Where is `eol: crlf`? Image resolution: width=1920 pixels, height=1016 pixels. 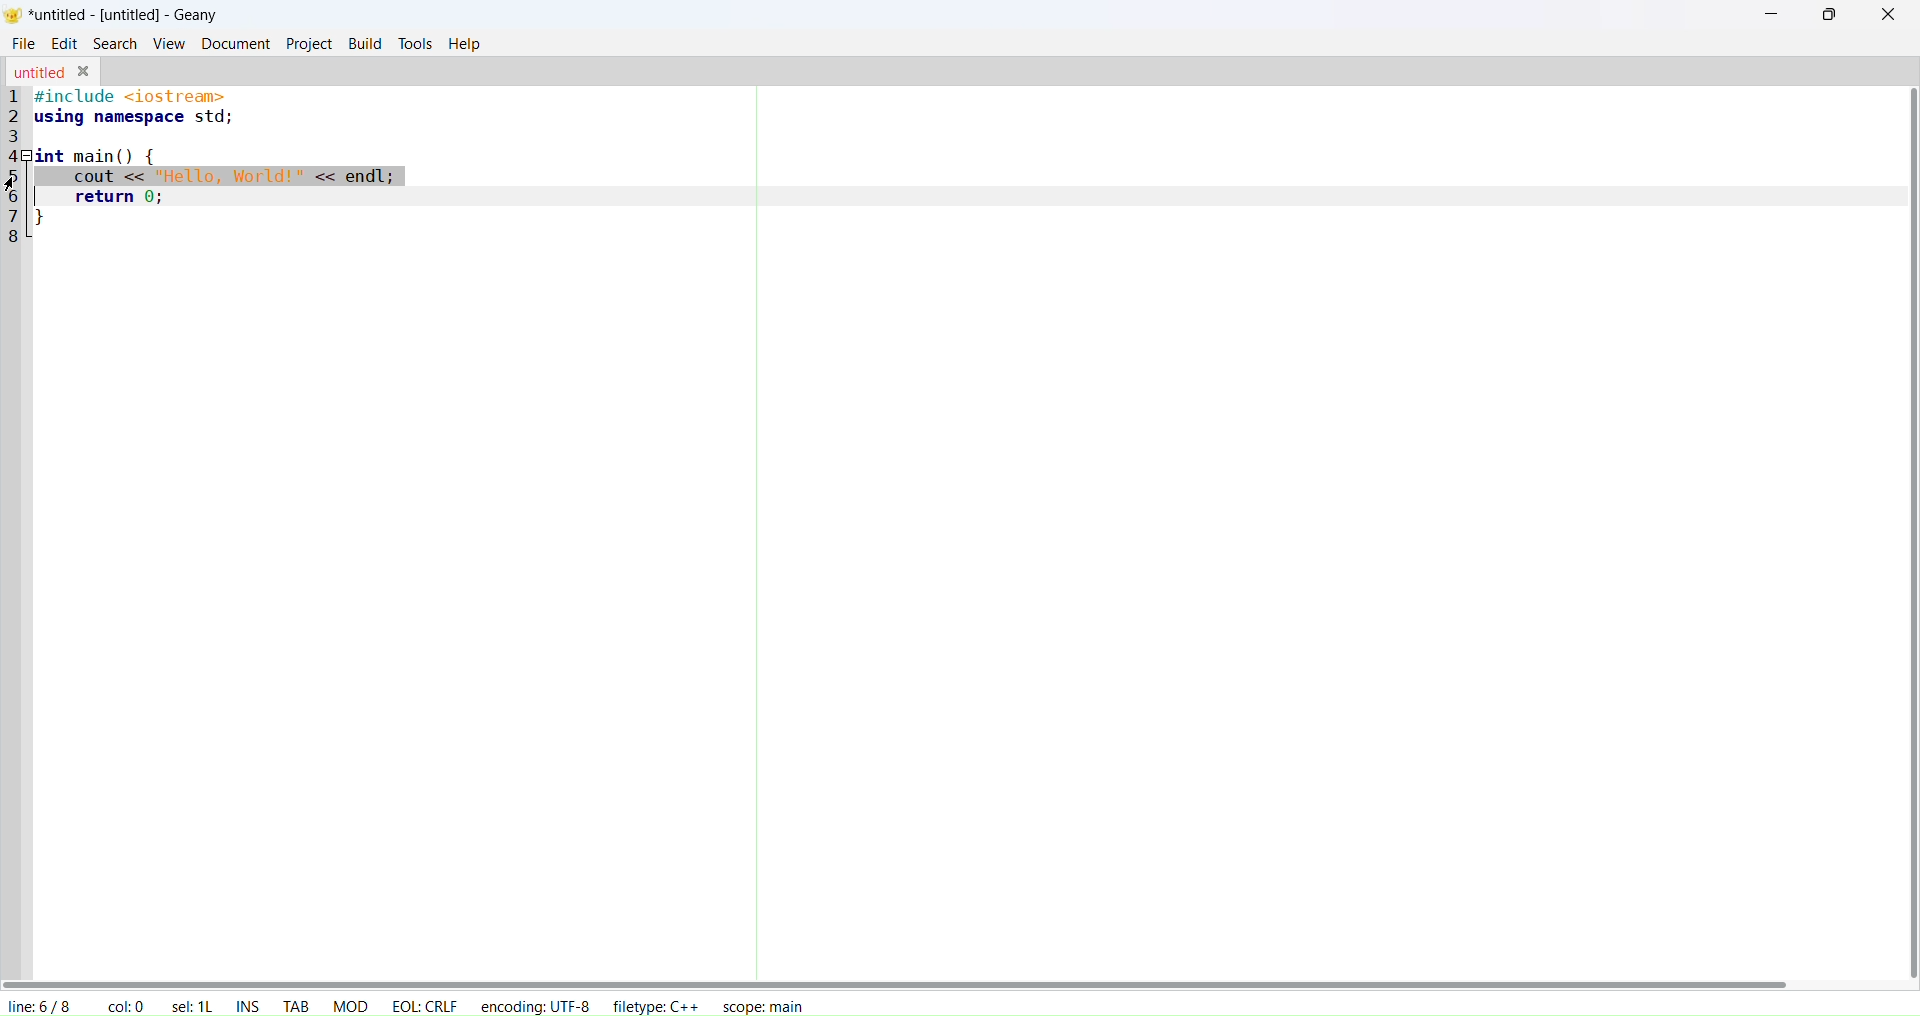
eol: crlf is located at coordinates (425, 1004).